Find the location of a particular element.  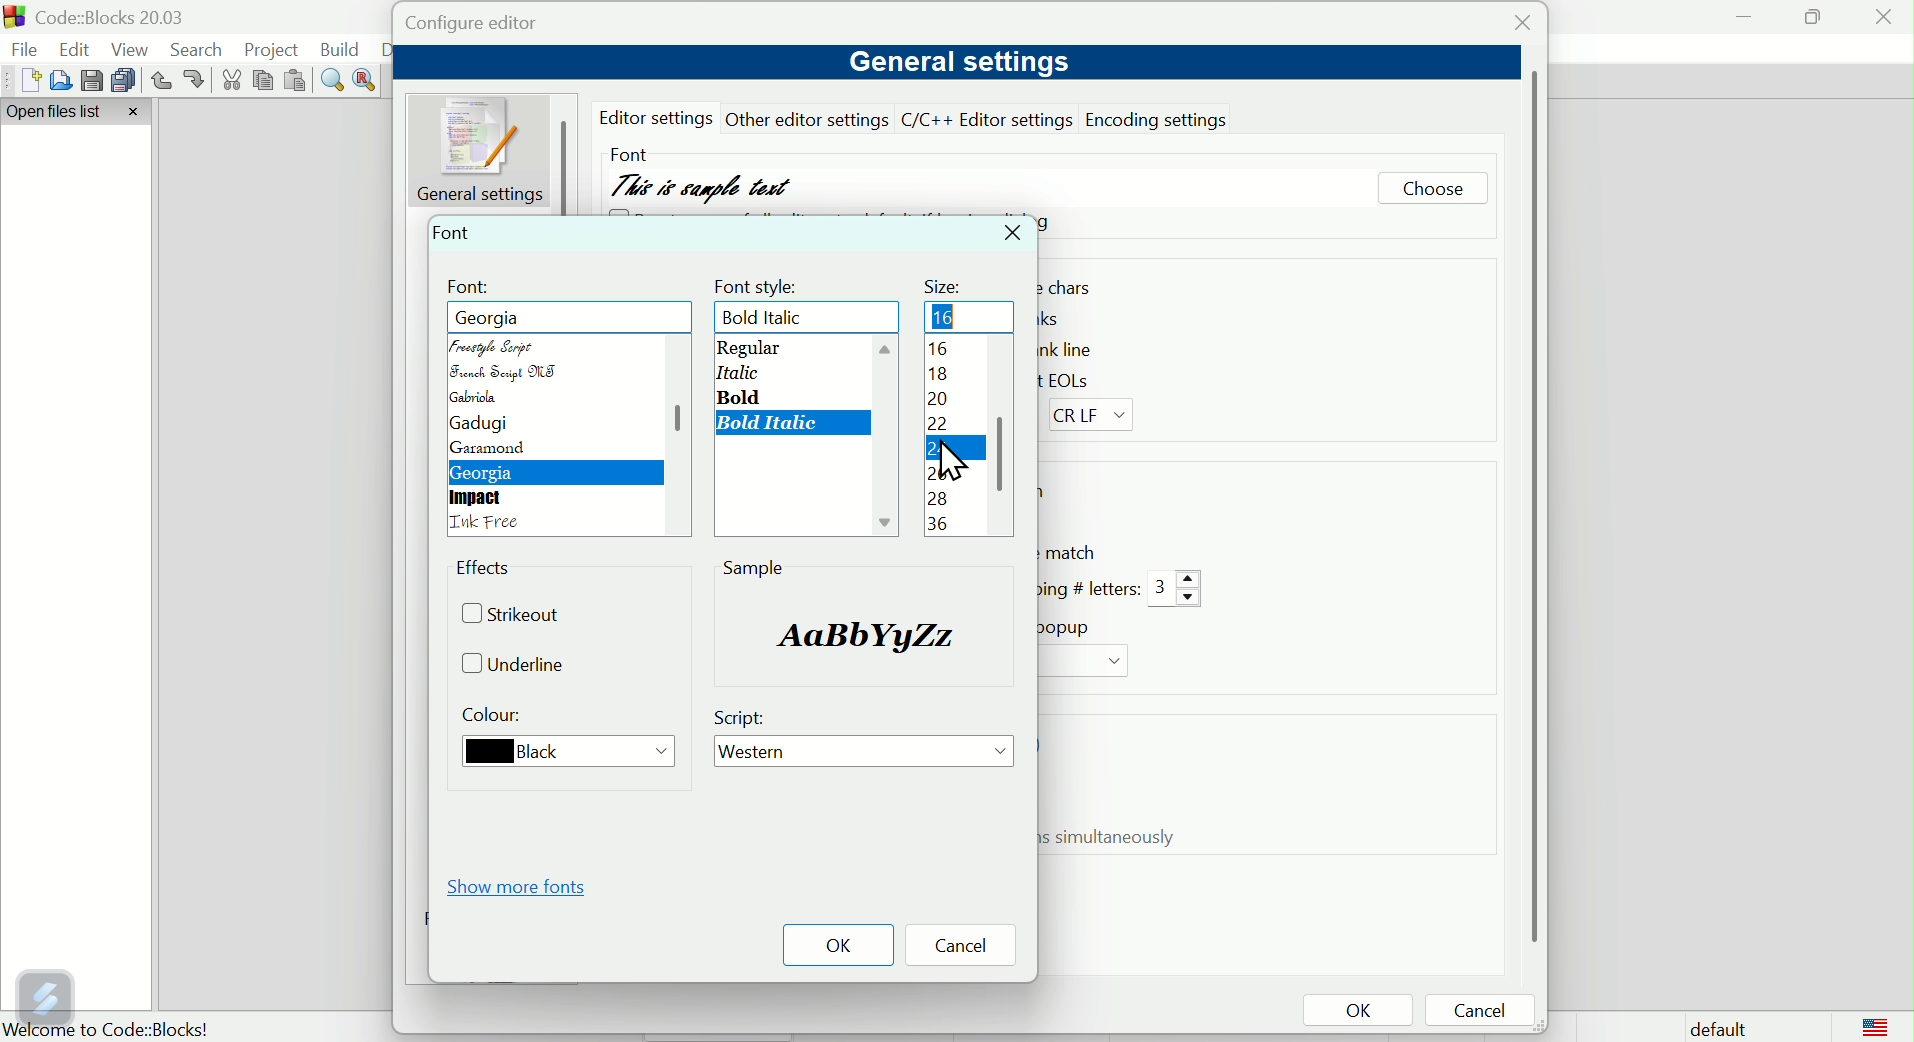

Court blocks 2003 is located at coordinates (126, 17).